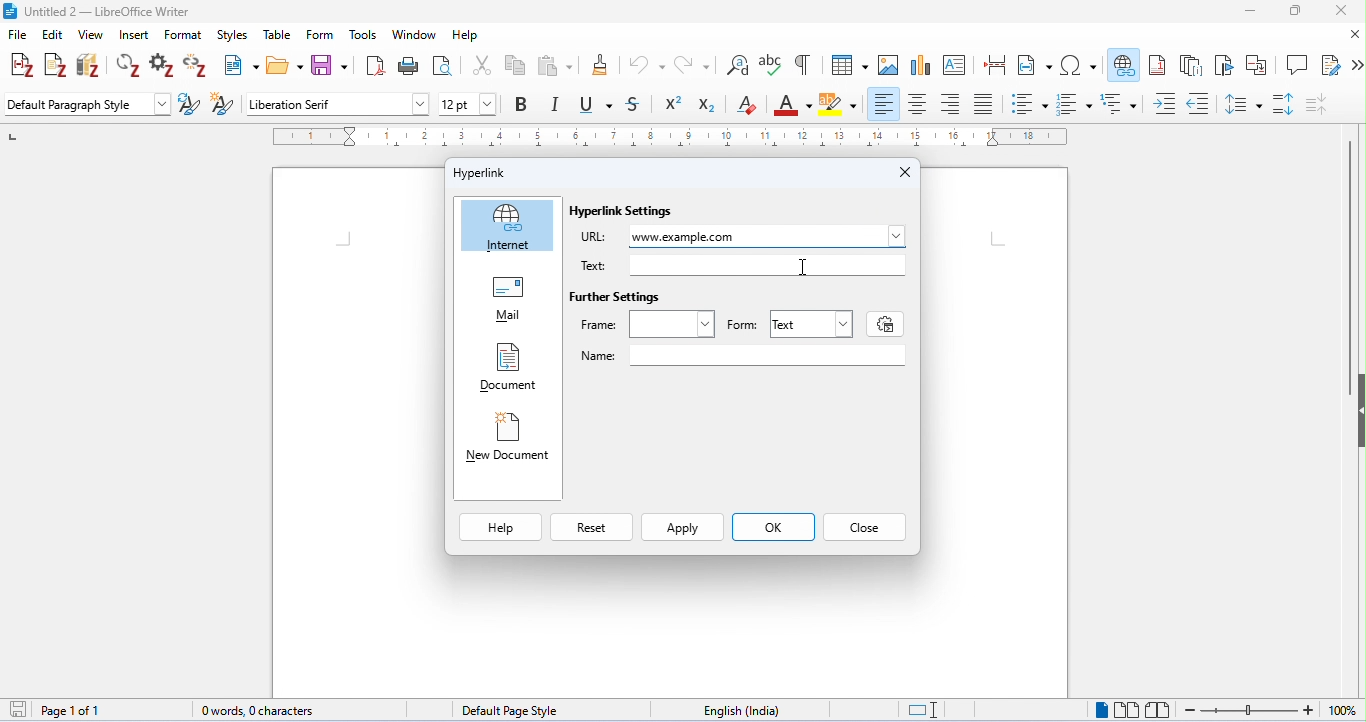 The width and height of the screenshot is (1366, 722). Describe the element at coordinates (647, 65) in the screenshot. I see `undo` at that location.